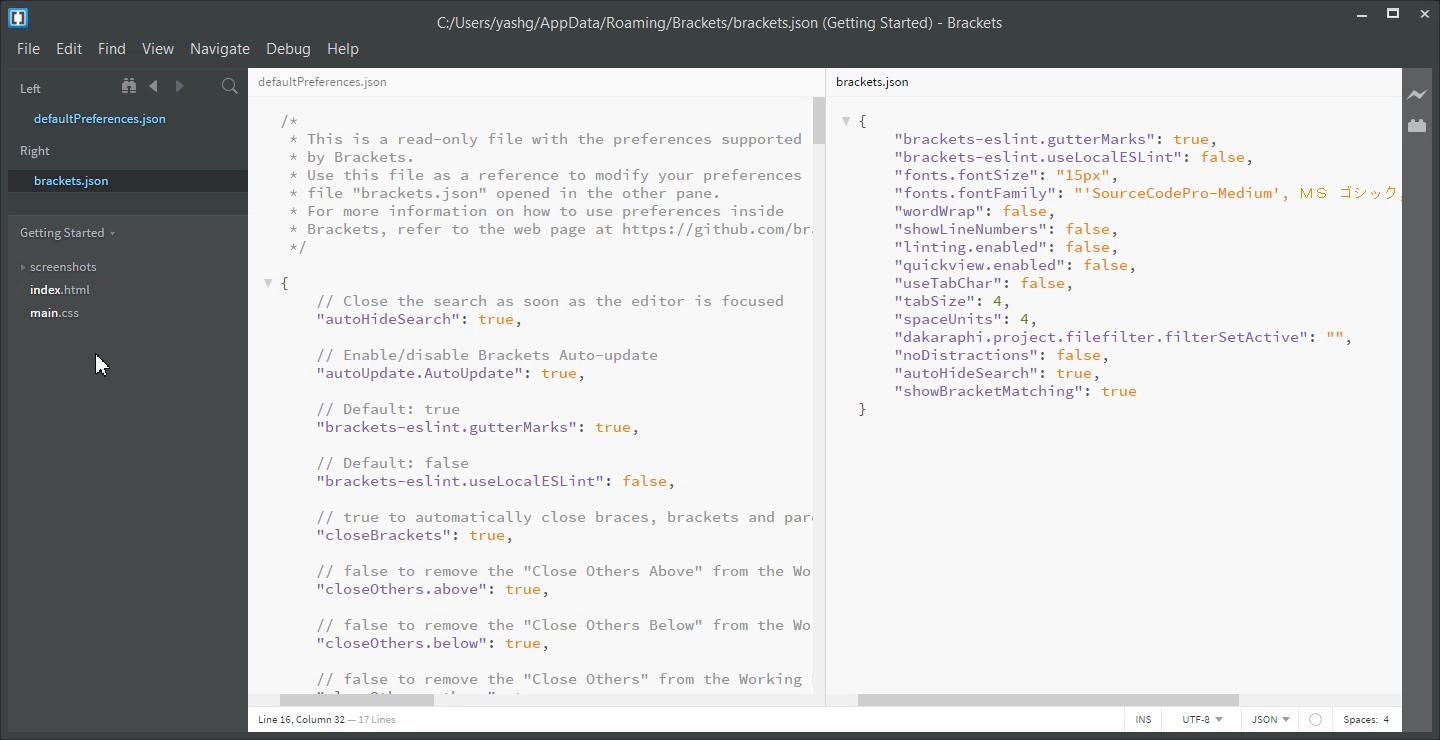  Describe the element at coordinates (66, 233) in the screenshot. I see `Getting Started` at that location.